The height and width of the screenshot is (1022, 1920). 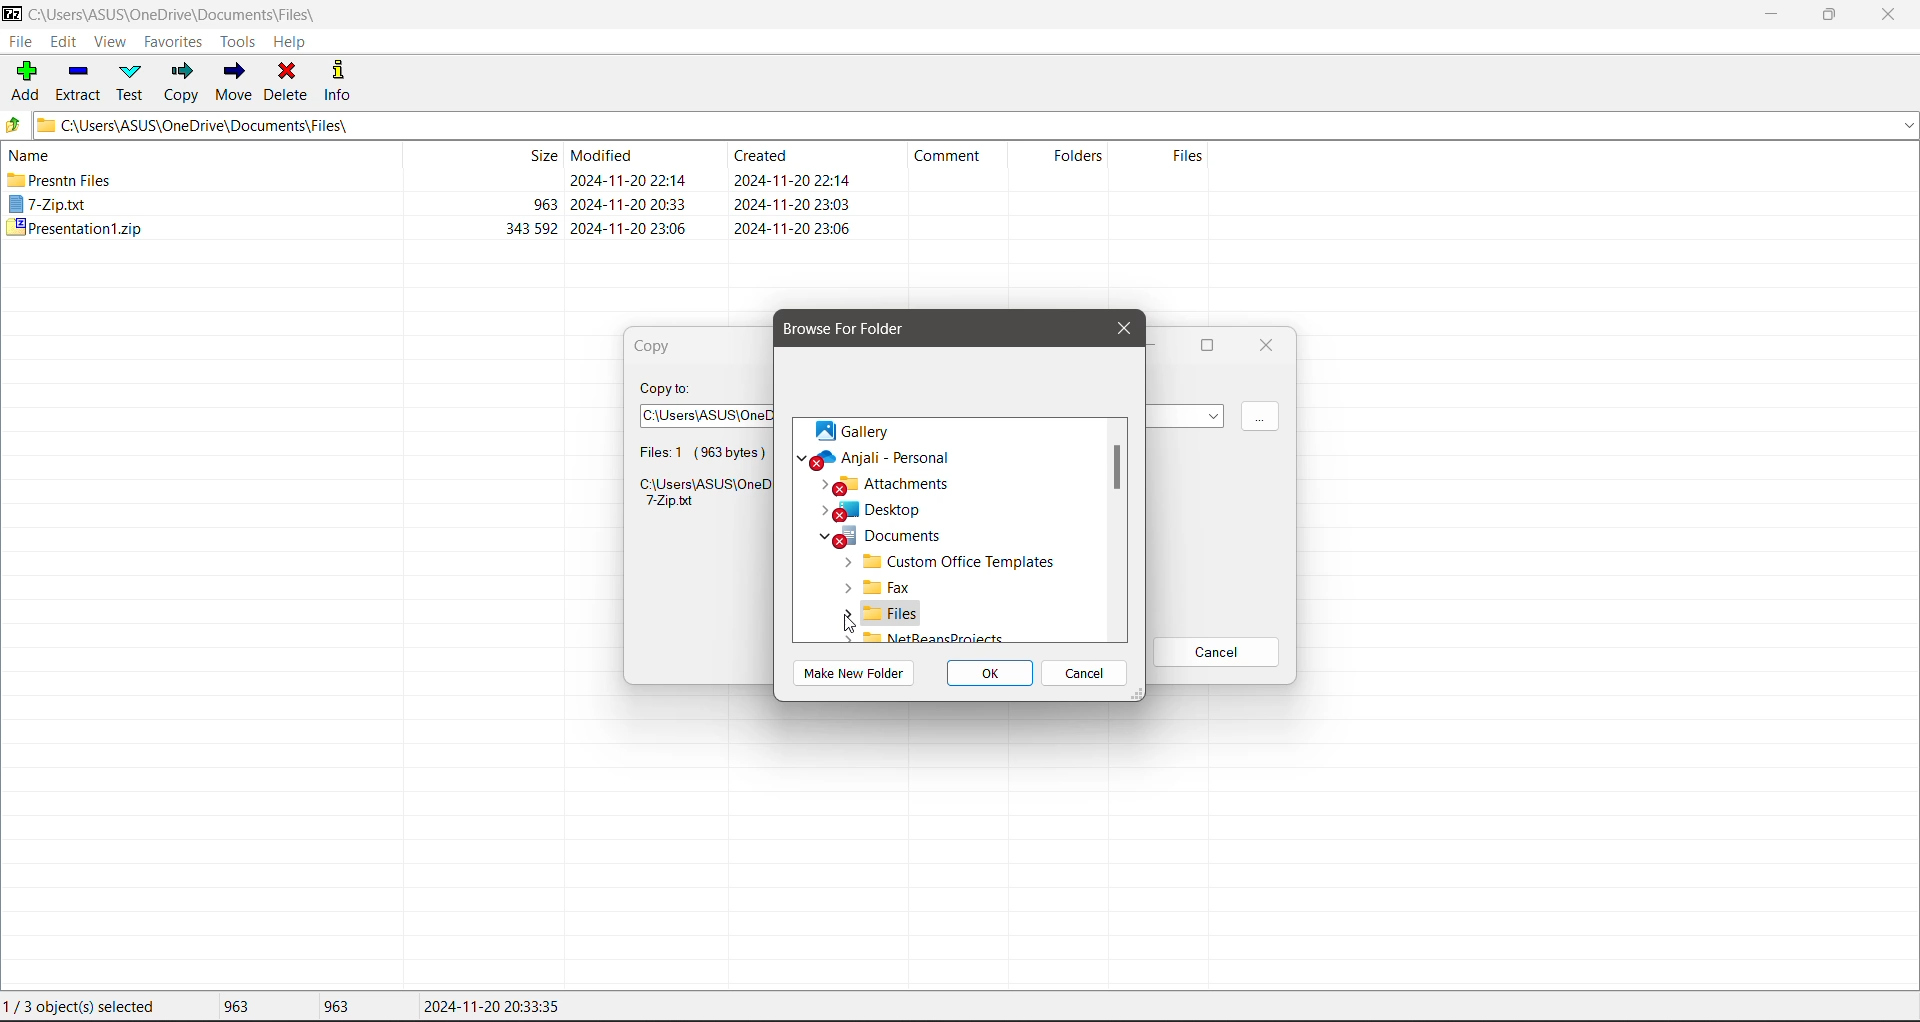 I want to click on File Created Date, so click(x=793, y=192).